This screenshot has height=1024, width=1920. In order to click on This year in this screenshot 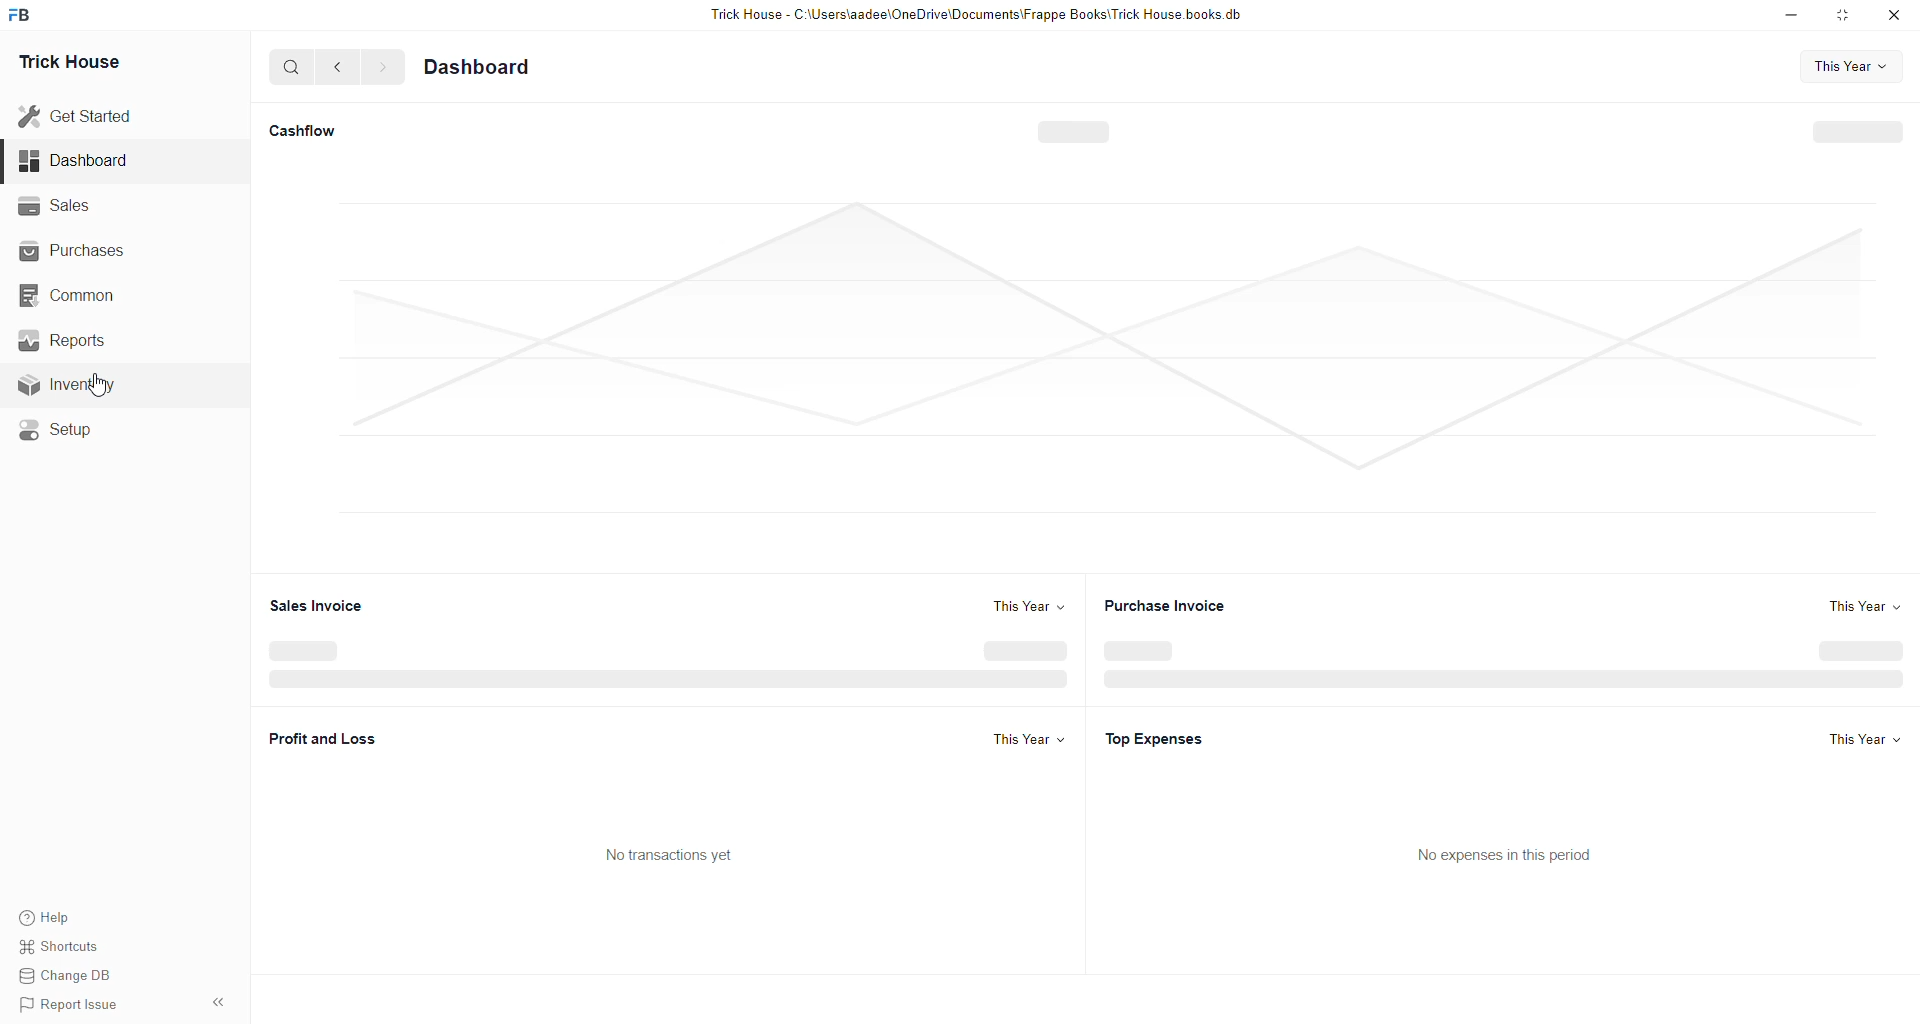, I will do `click(1027, 742)`.